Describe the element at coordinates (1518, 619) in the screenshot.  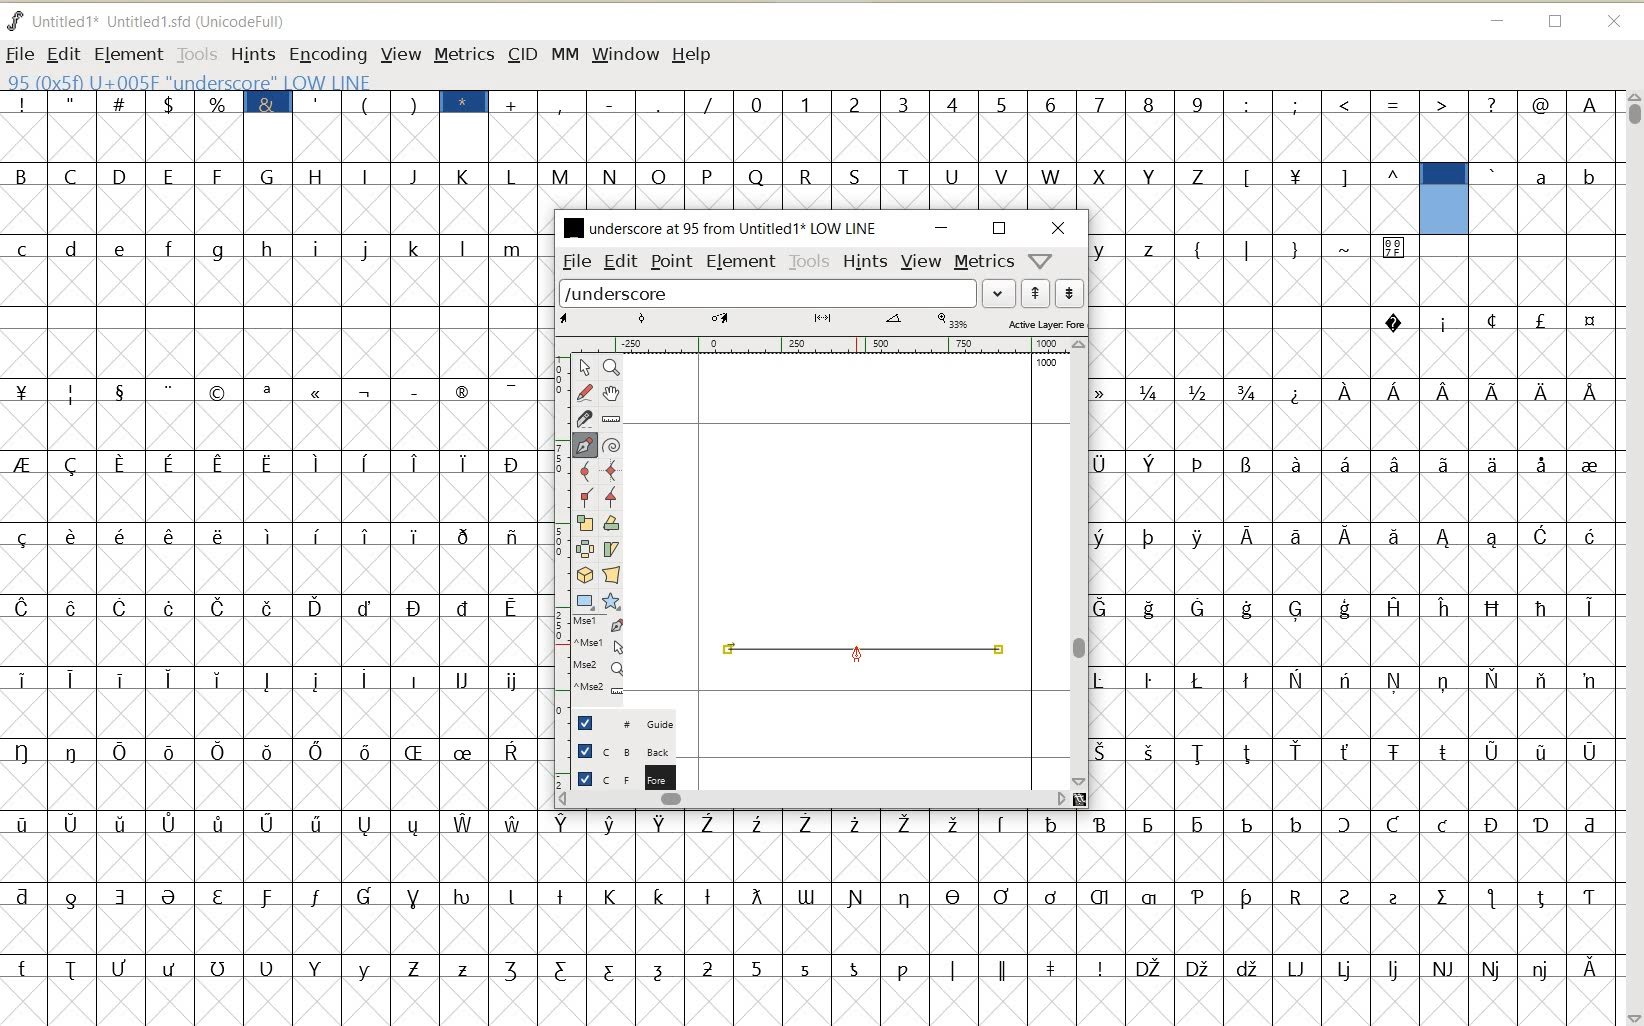
I see `GLYPHY CHARACTERS` at that location.